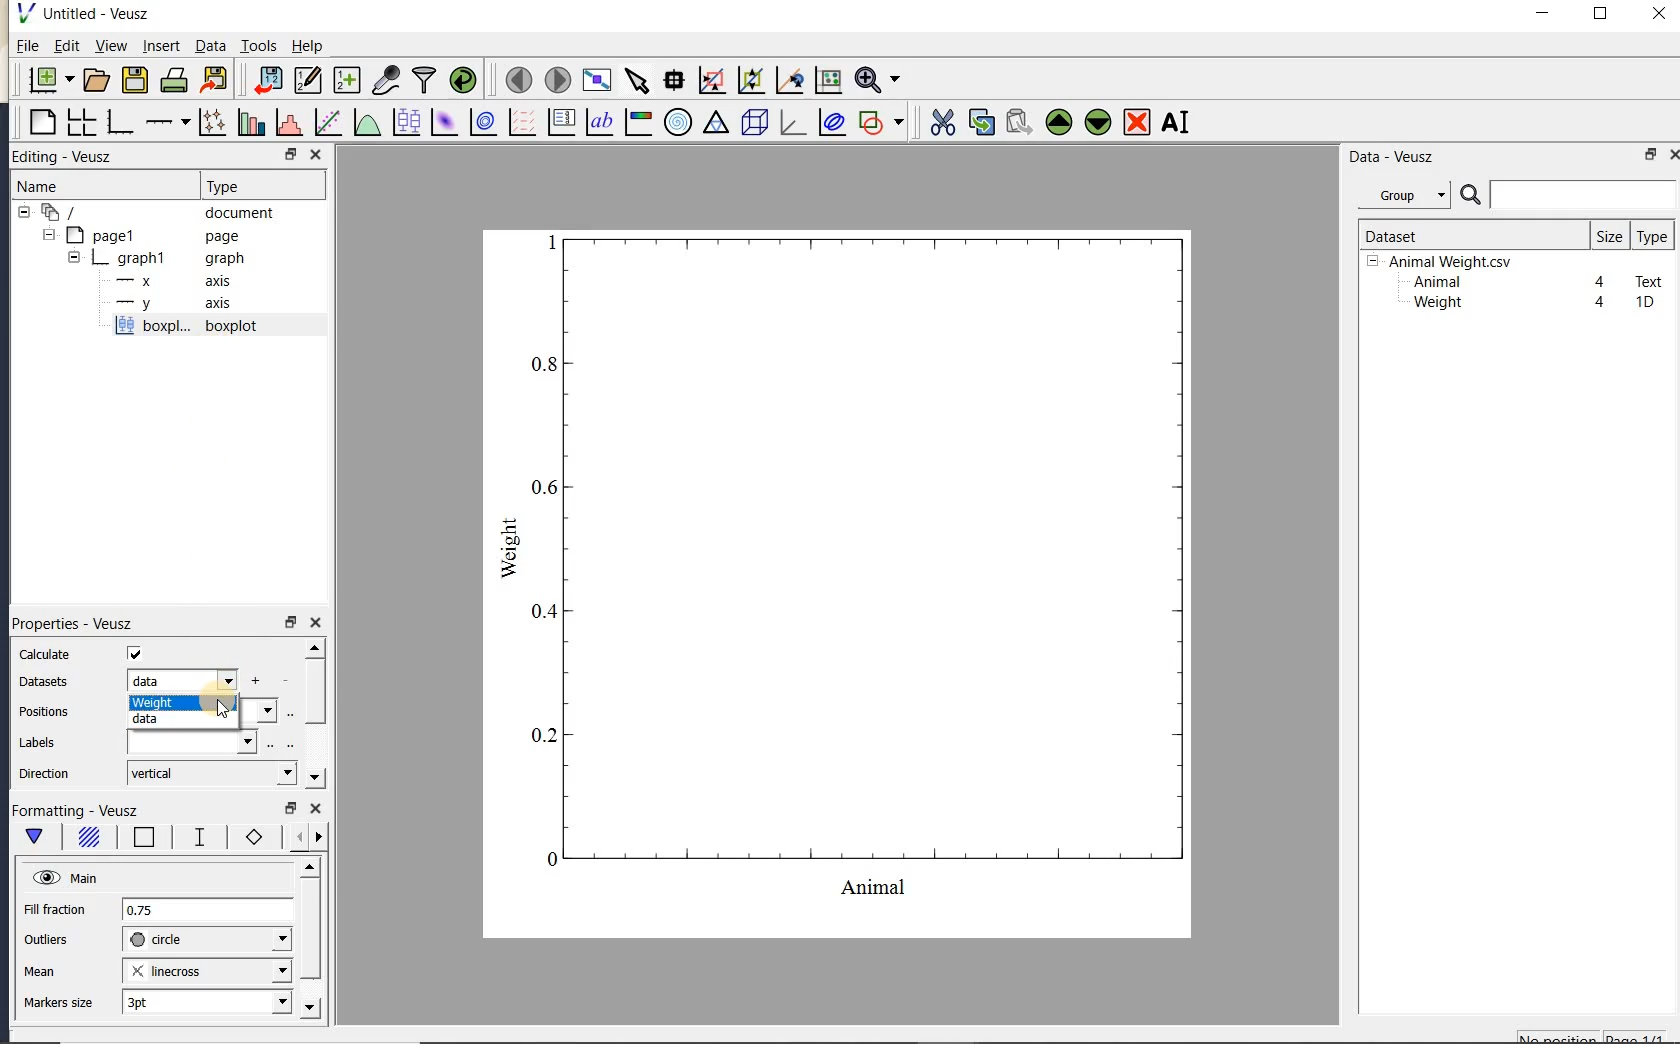 This screenshot has width=1680, height=1044. I want to click on close, so click(1673, 155).